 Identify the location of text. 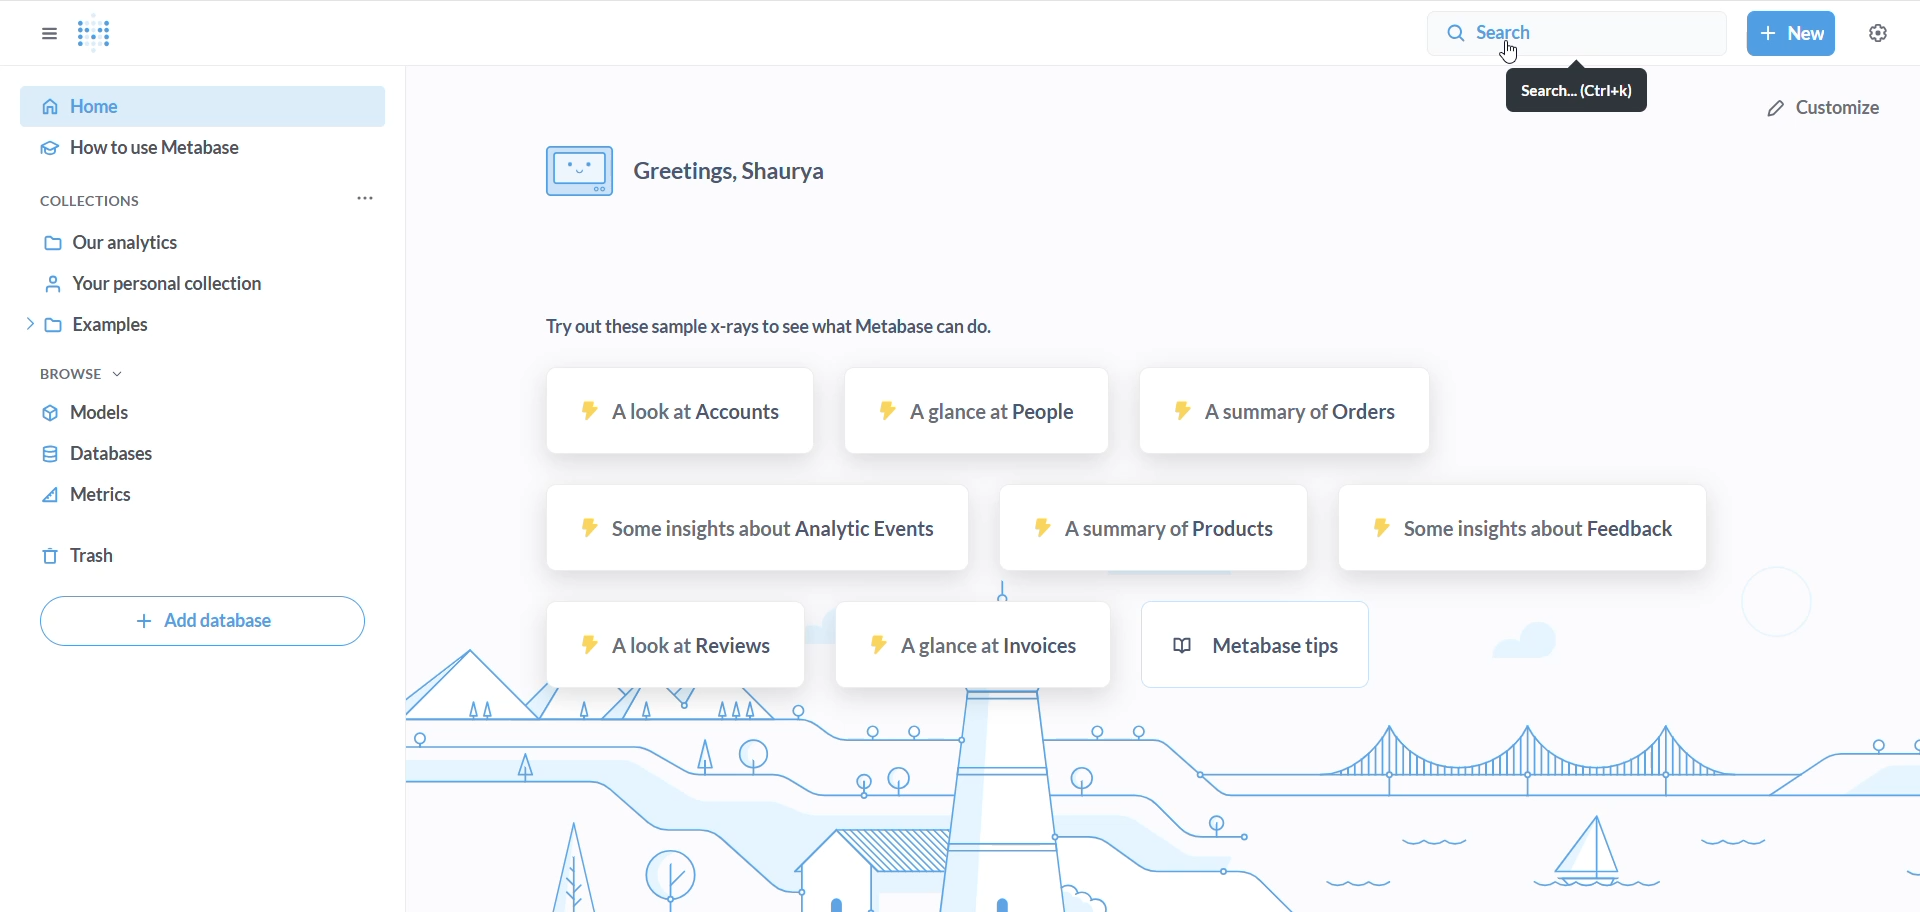
(791, 332).